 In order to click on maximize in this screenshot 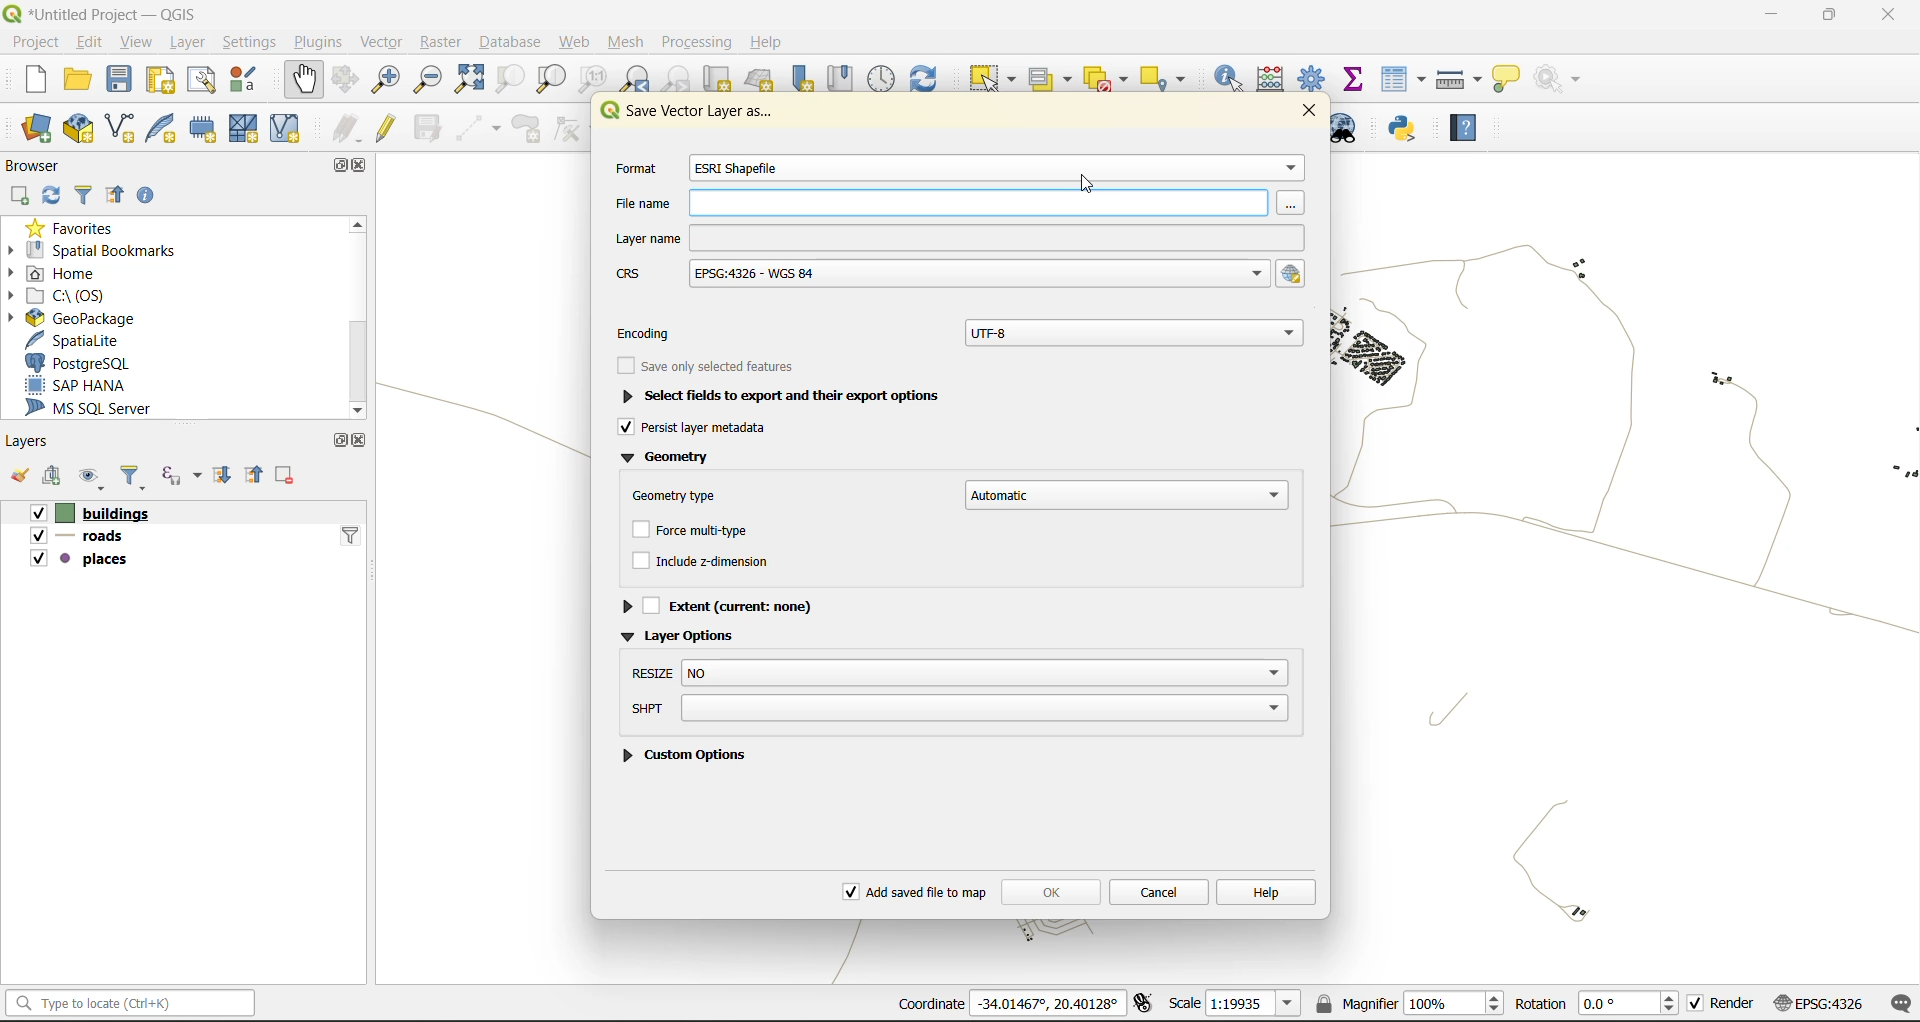, I will do `click(347, 164)`.